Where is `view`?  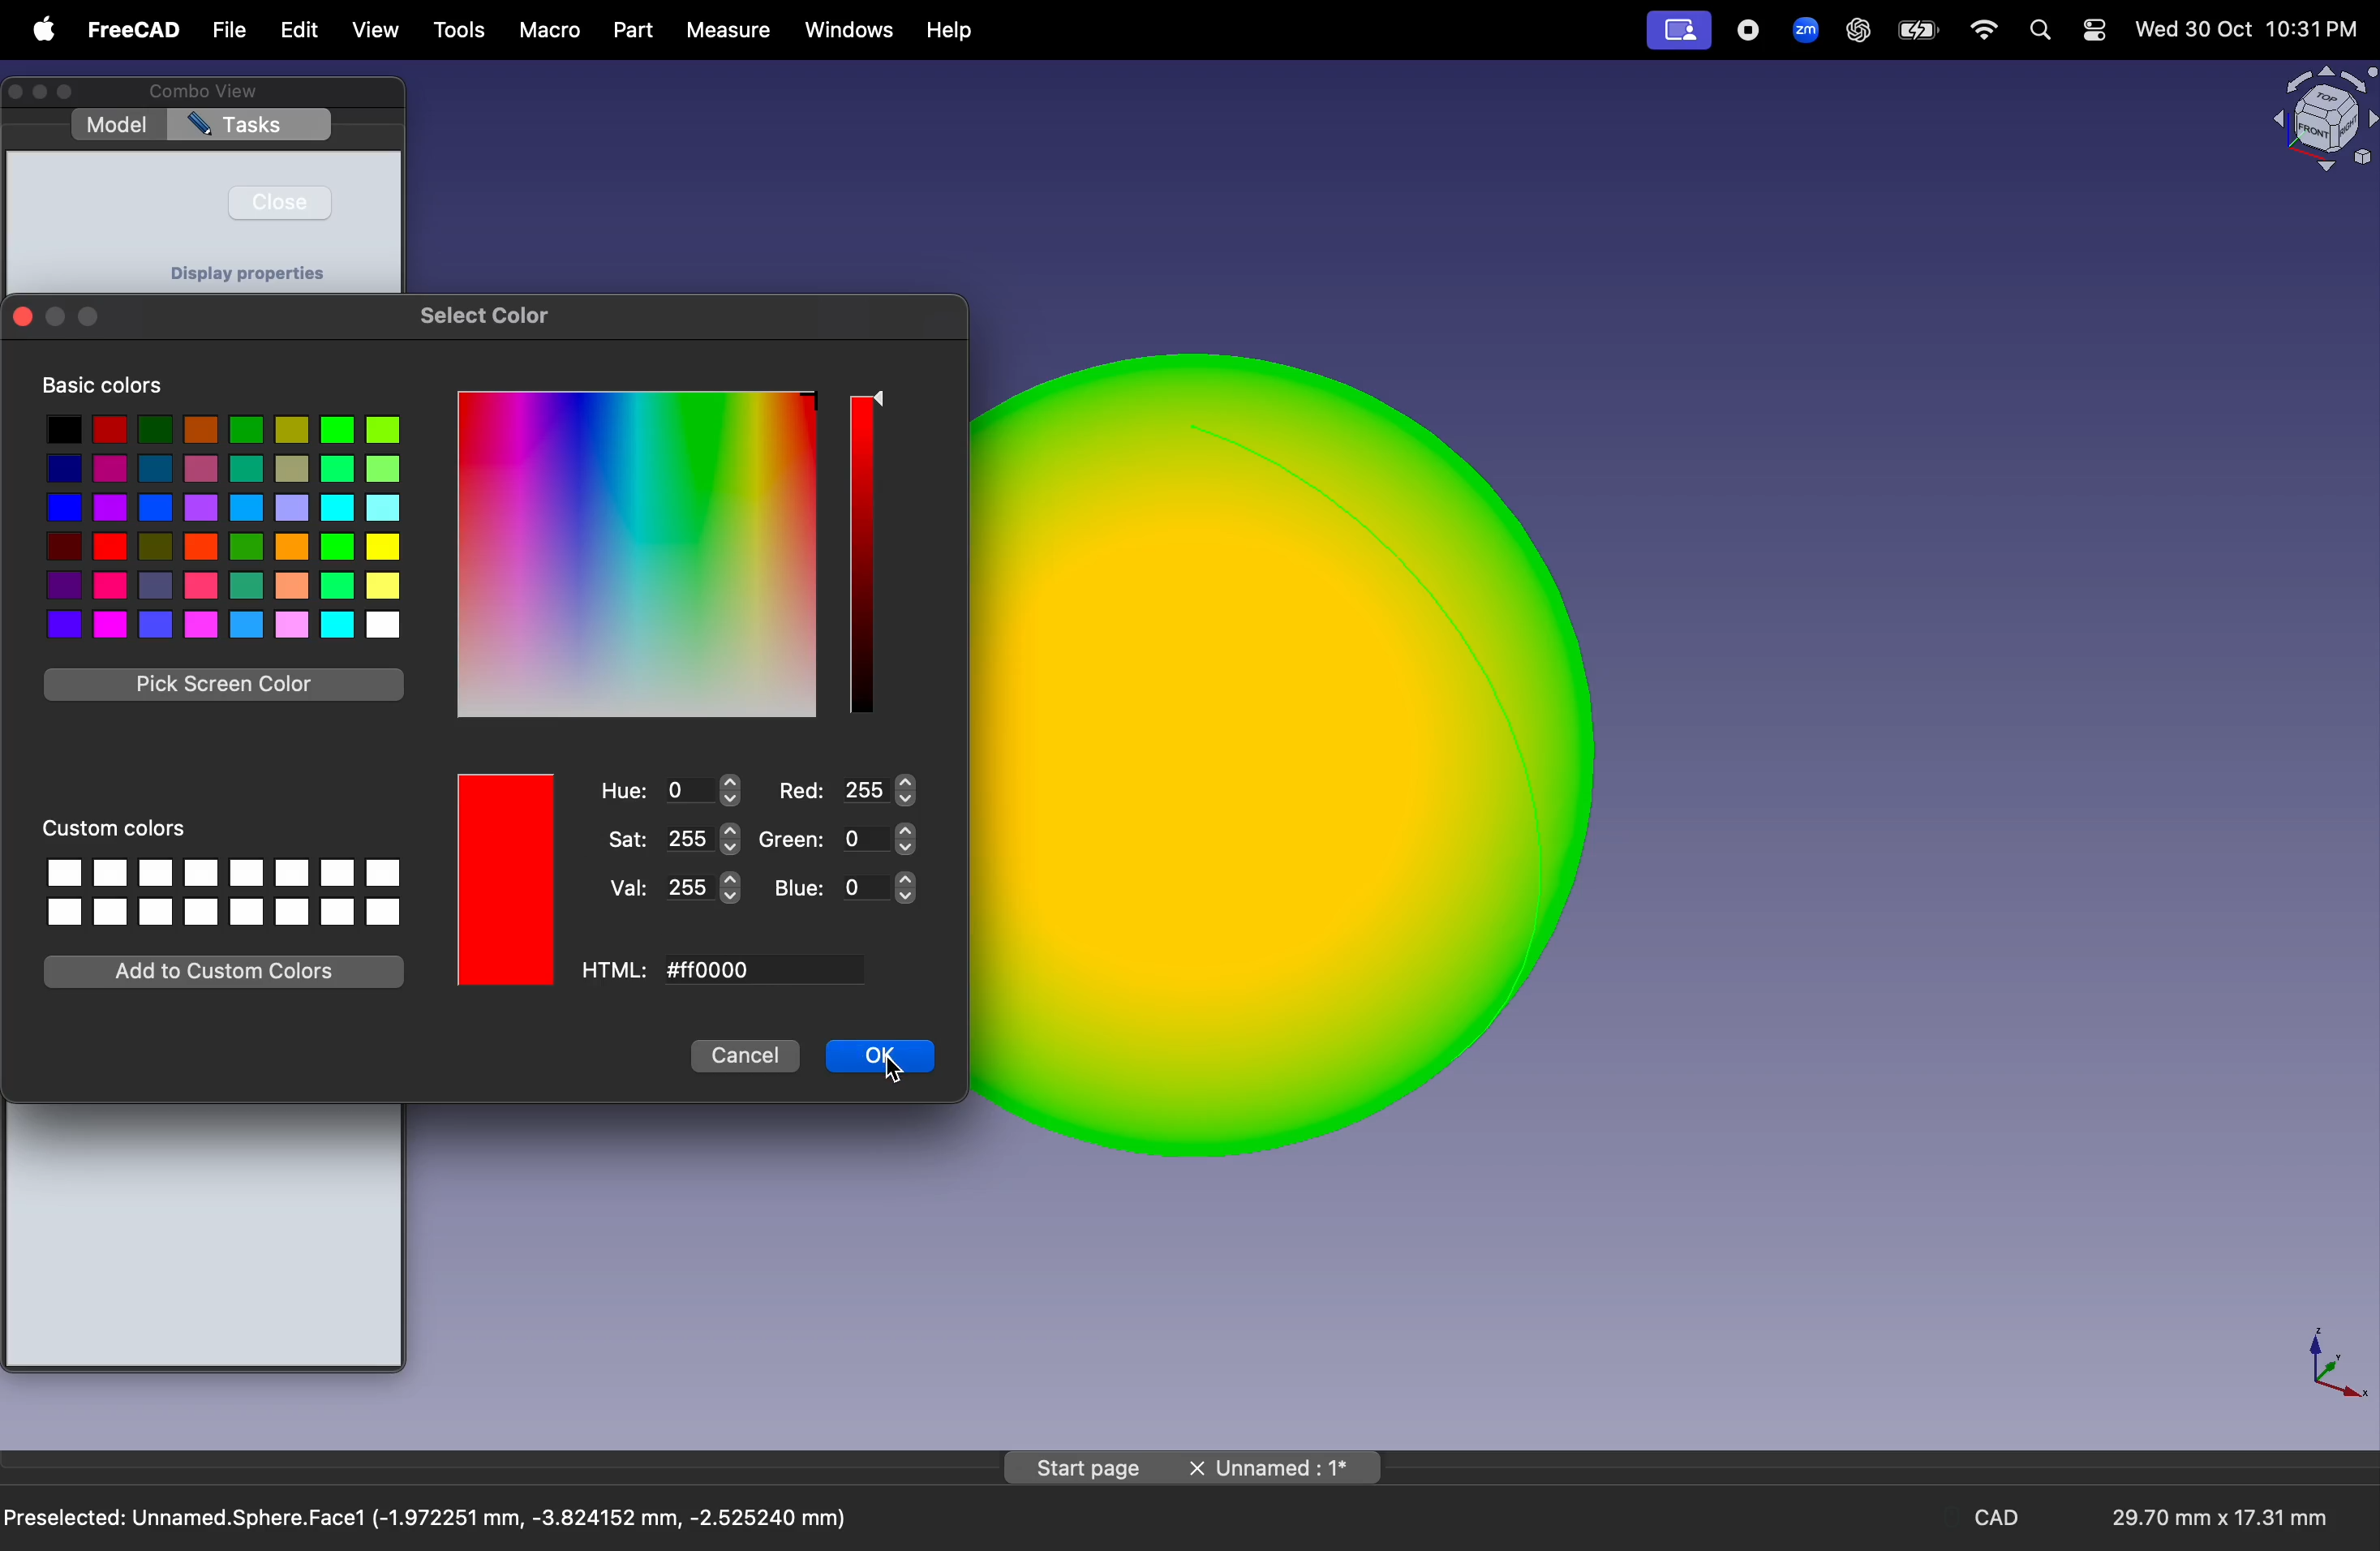
view is located at coordinates (377, 33).